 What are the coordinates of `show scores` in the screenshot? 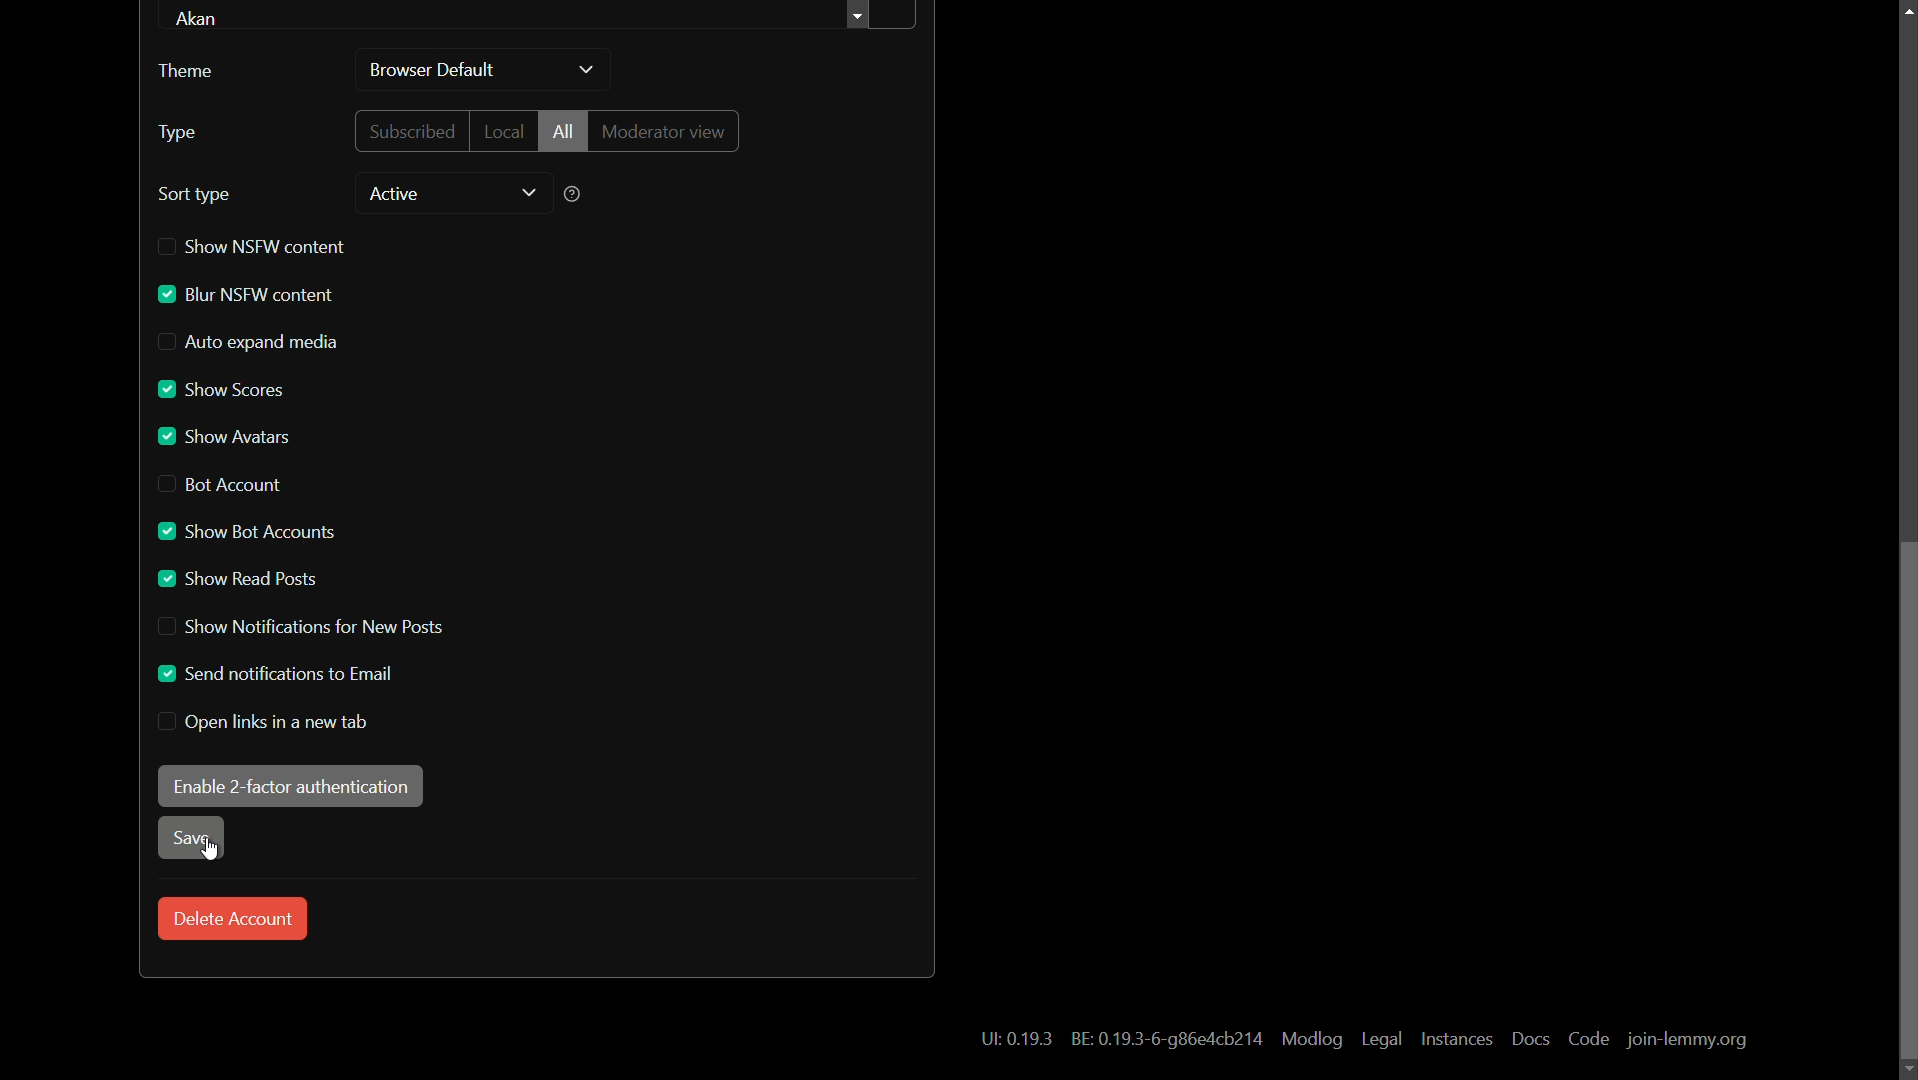 It's located at (221, 386).